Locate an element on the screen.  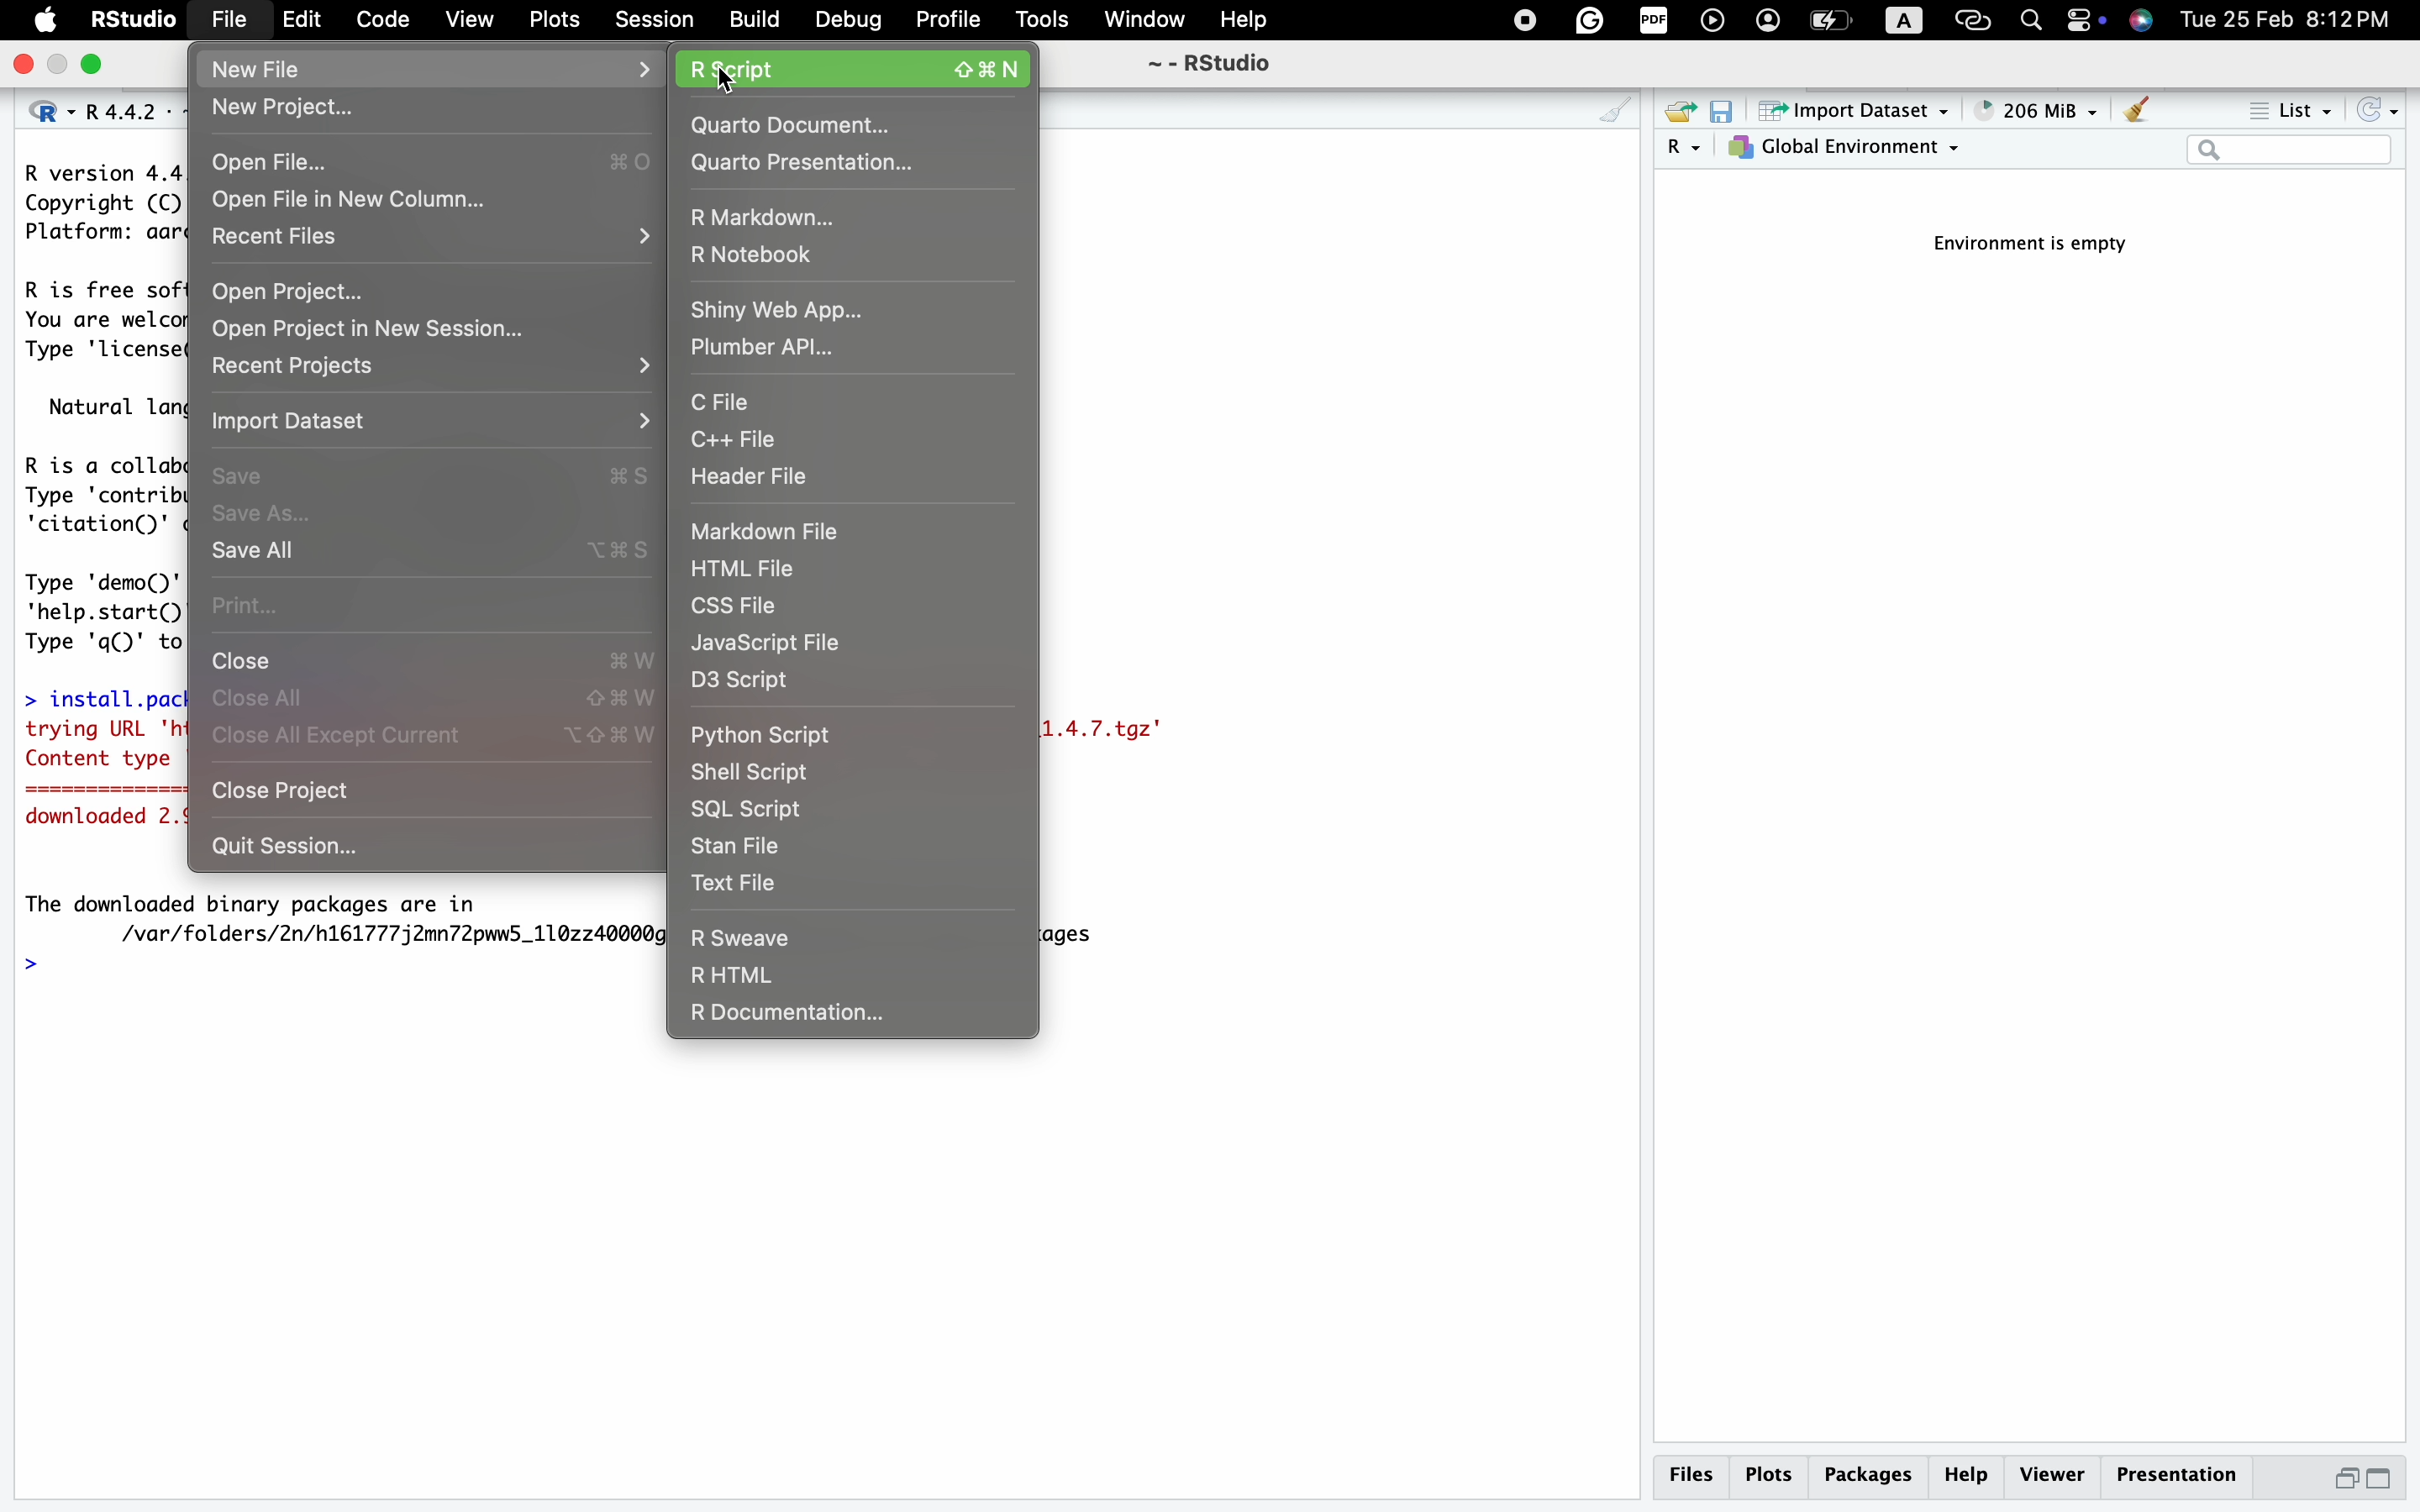
A is located at coordinates (1906, 21).